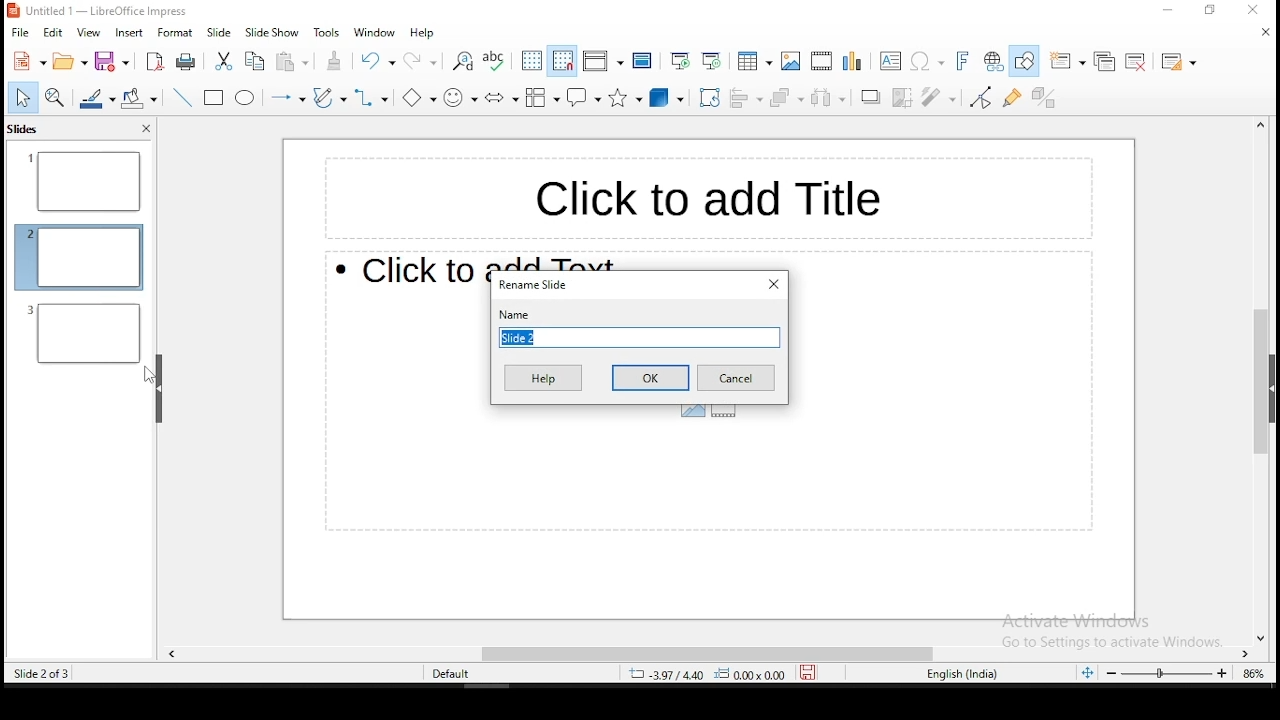 The height and width of the screenshot is (720, 1280). I want to click on scroll bar, so click(711, 651).